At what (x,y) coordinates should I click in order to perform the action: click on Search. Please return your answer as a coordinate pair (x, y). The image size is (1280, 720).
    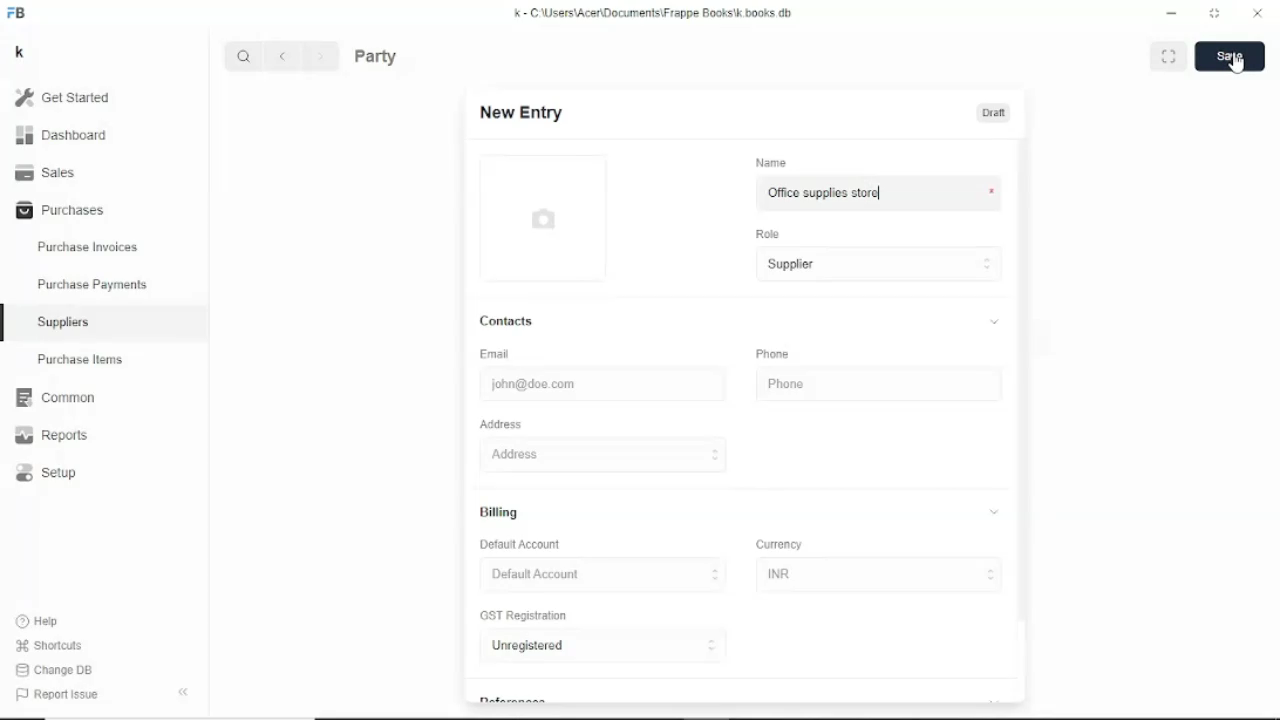
    Looking at the image, I should click on (244, 56).